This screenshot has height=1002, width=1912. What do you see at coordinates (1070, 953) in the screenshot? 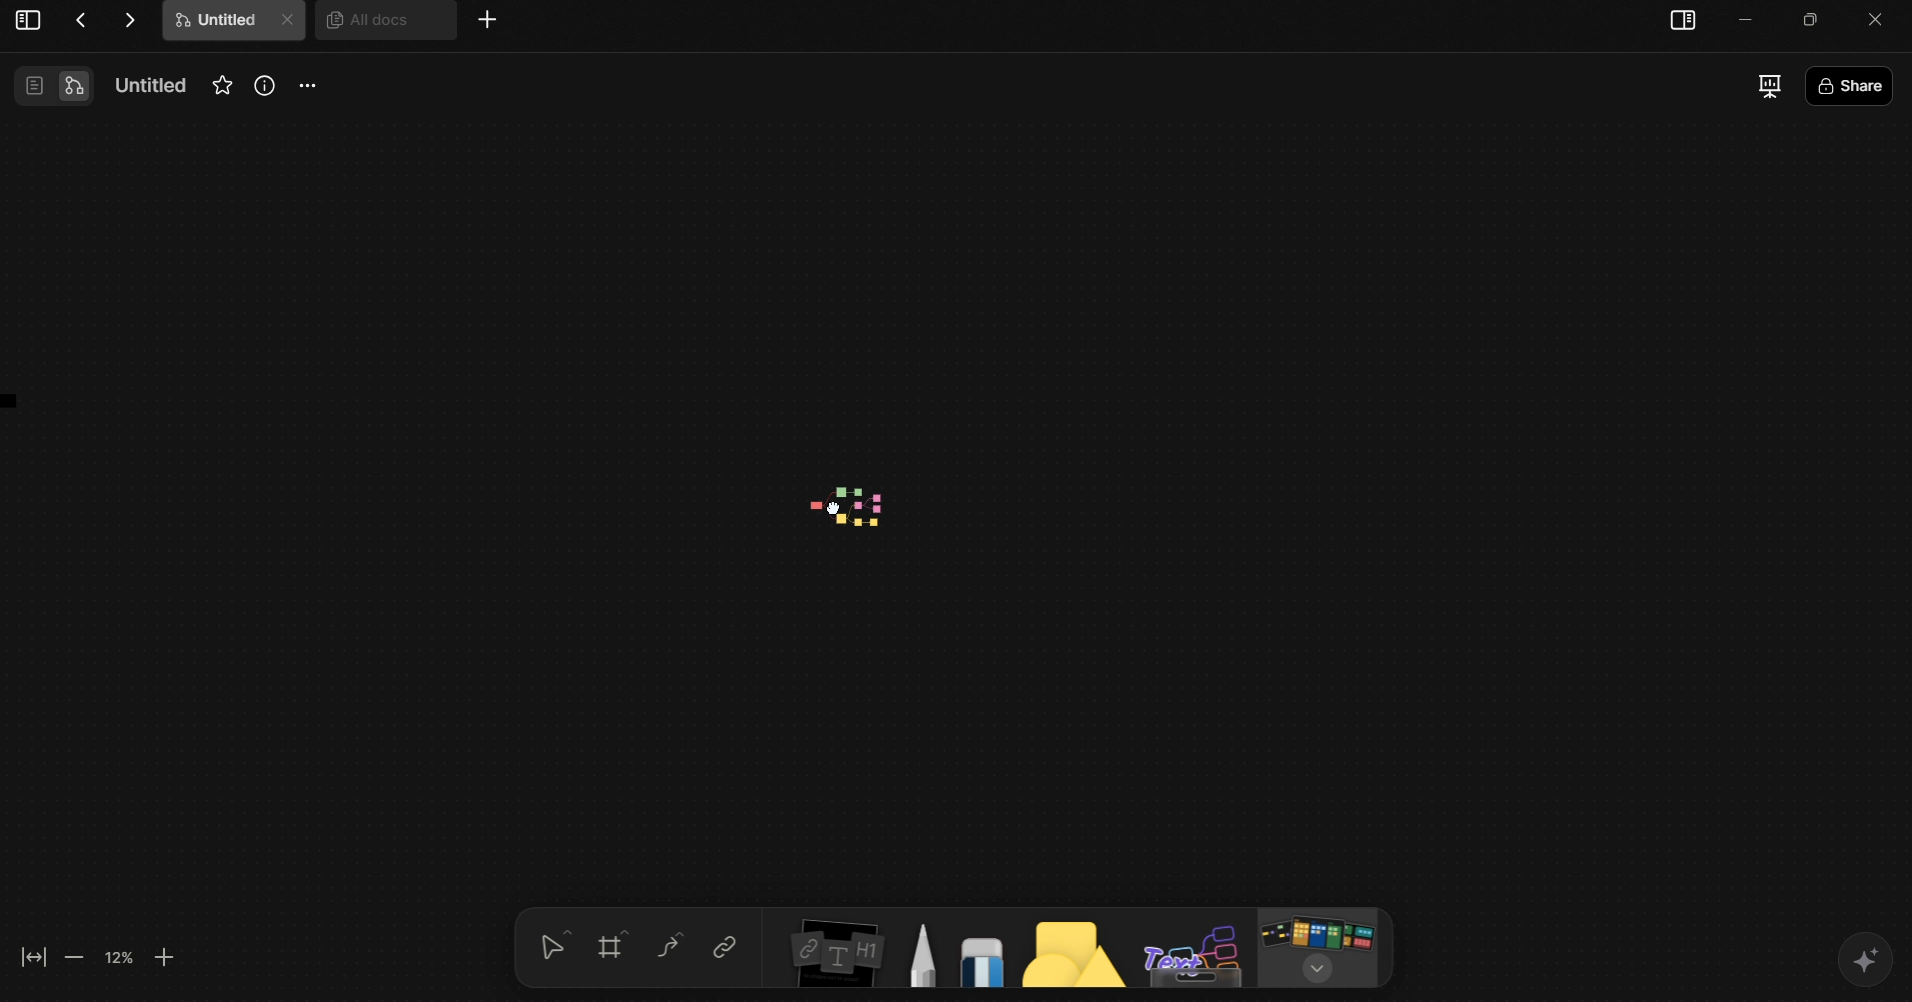
I see `Shapes tool` at bounding box center [1070, 953].